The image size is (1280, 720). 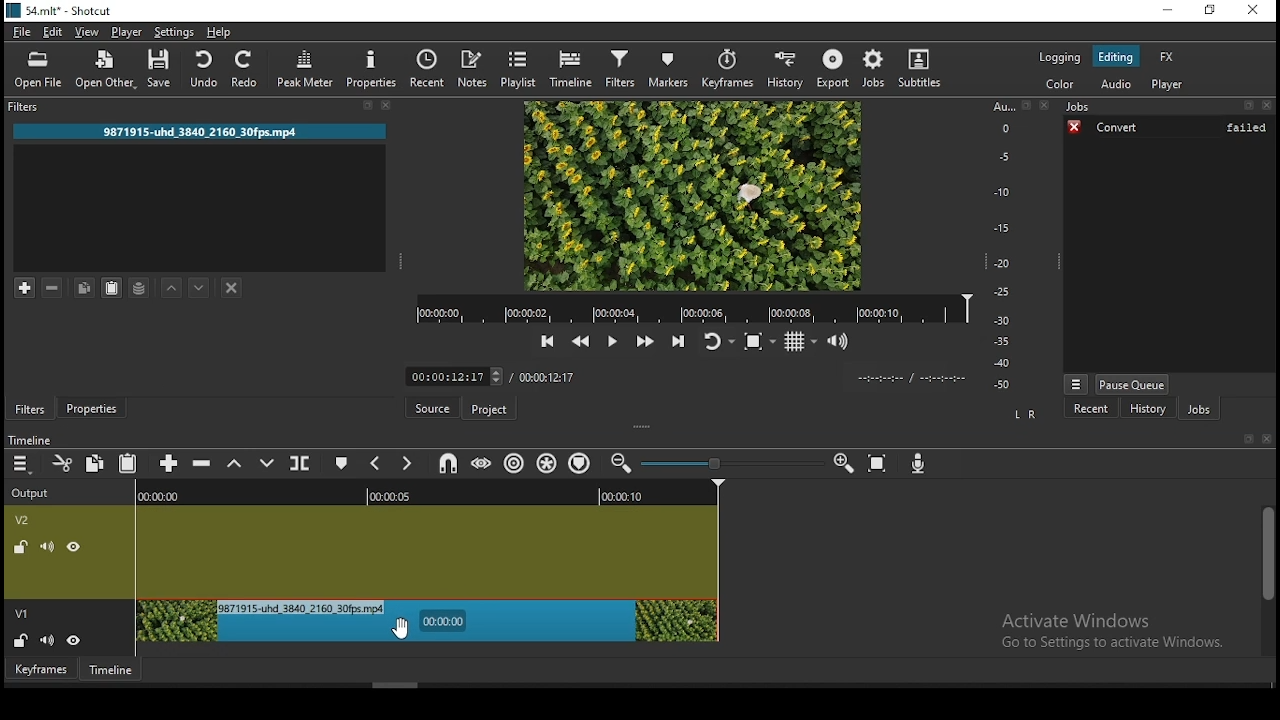 I want to click on notes, so click(x=475, y=69).